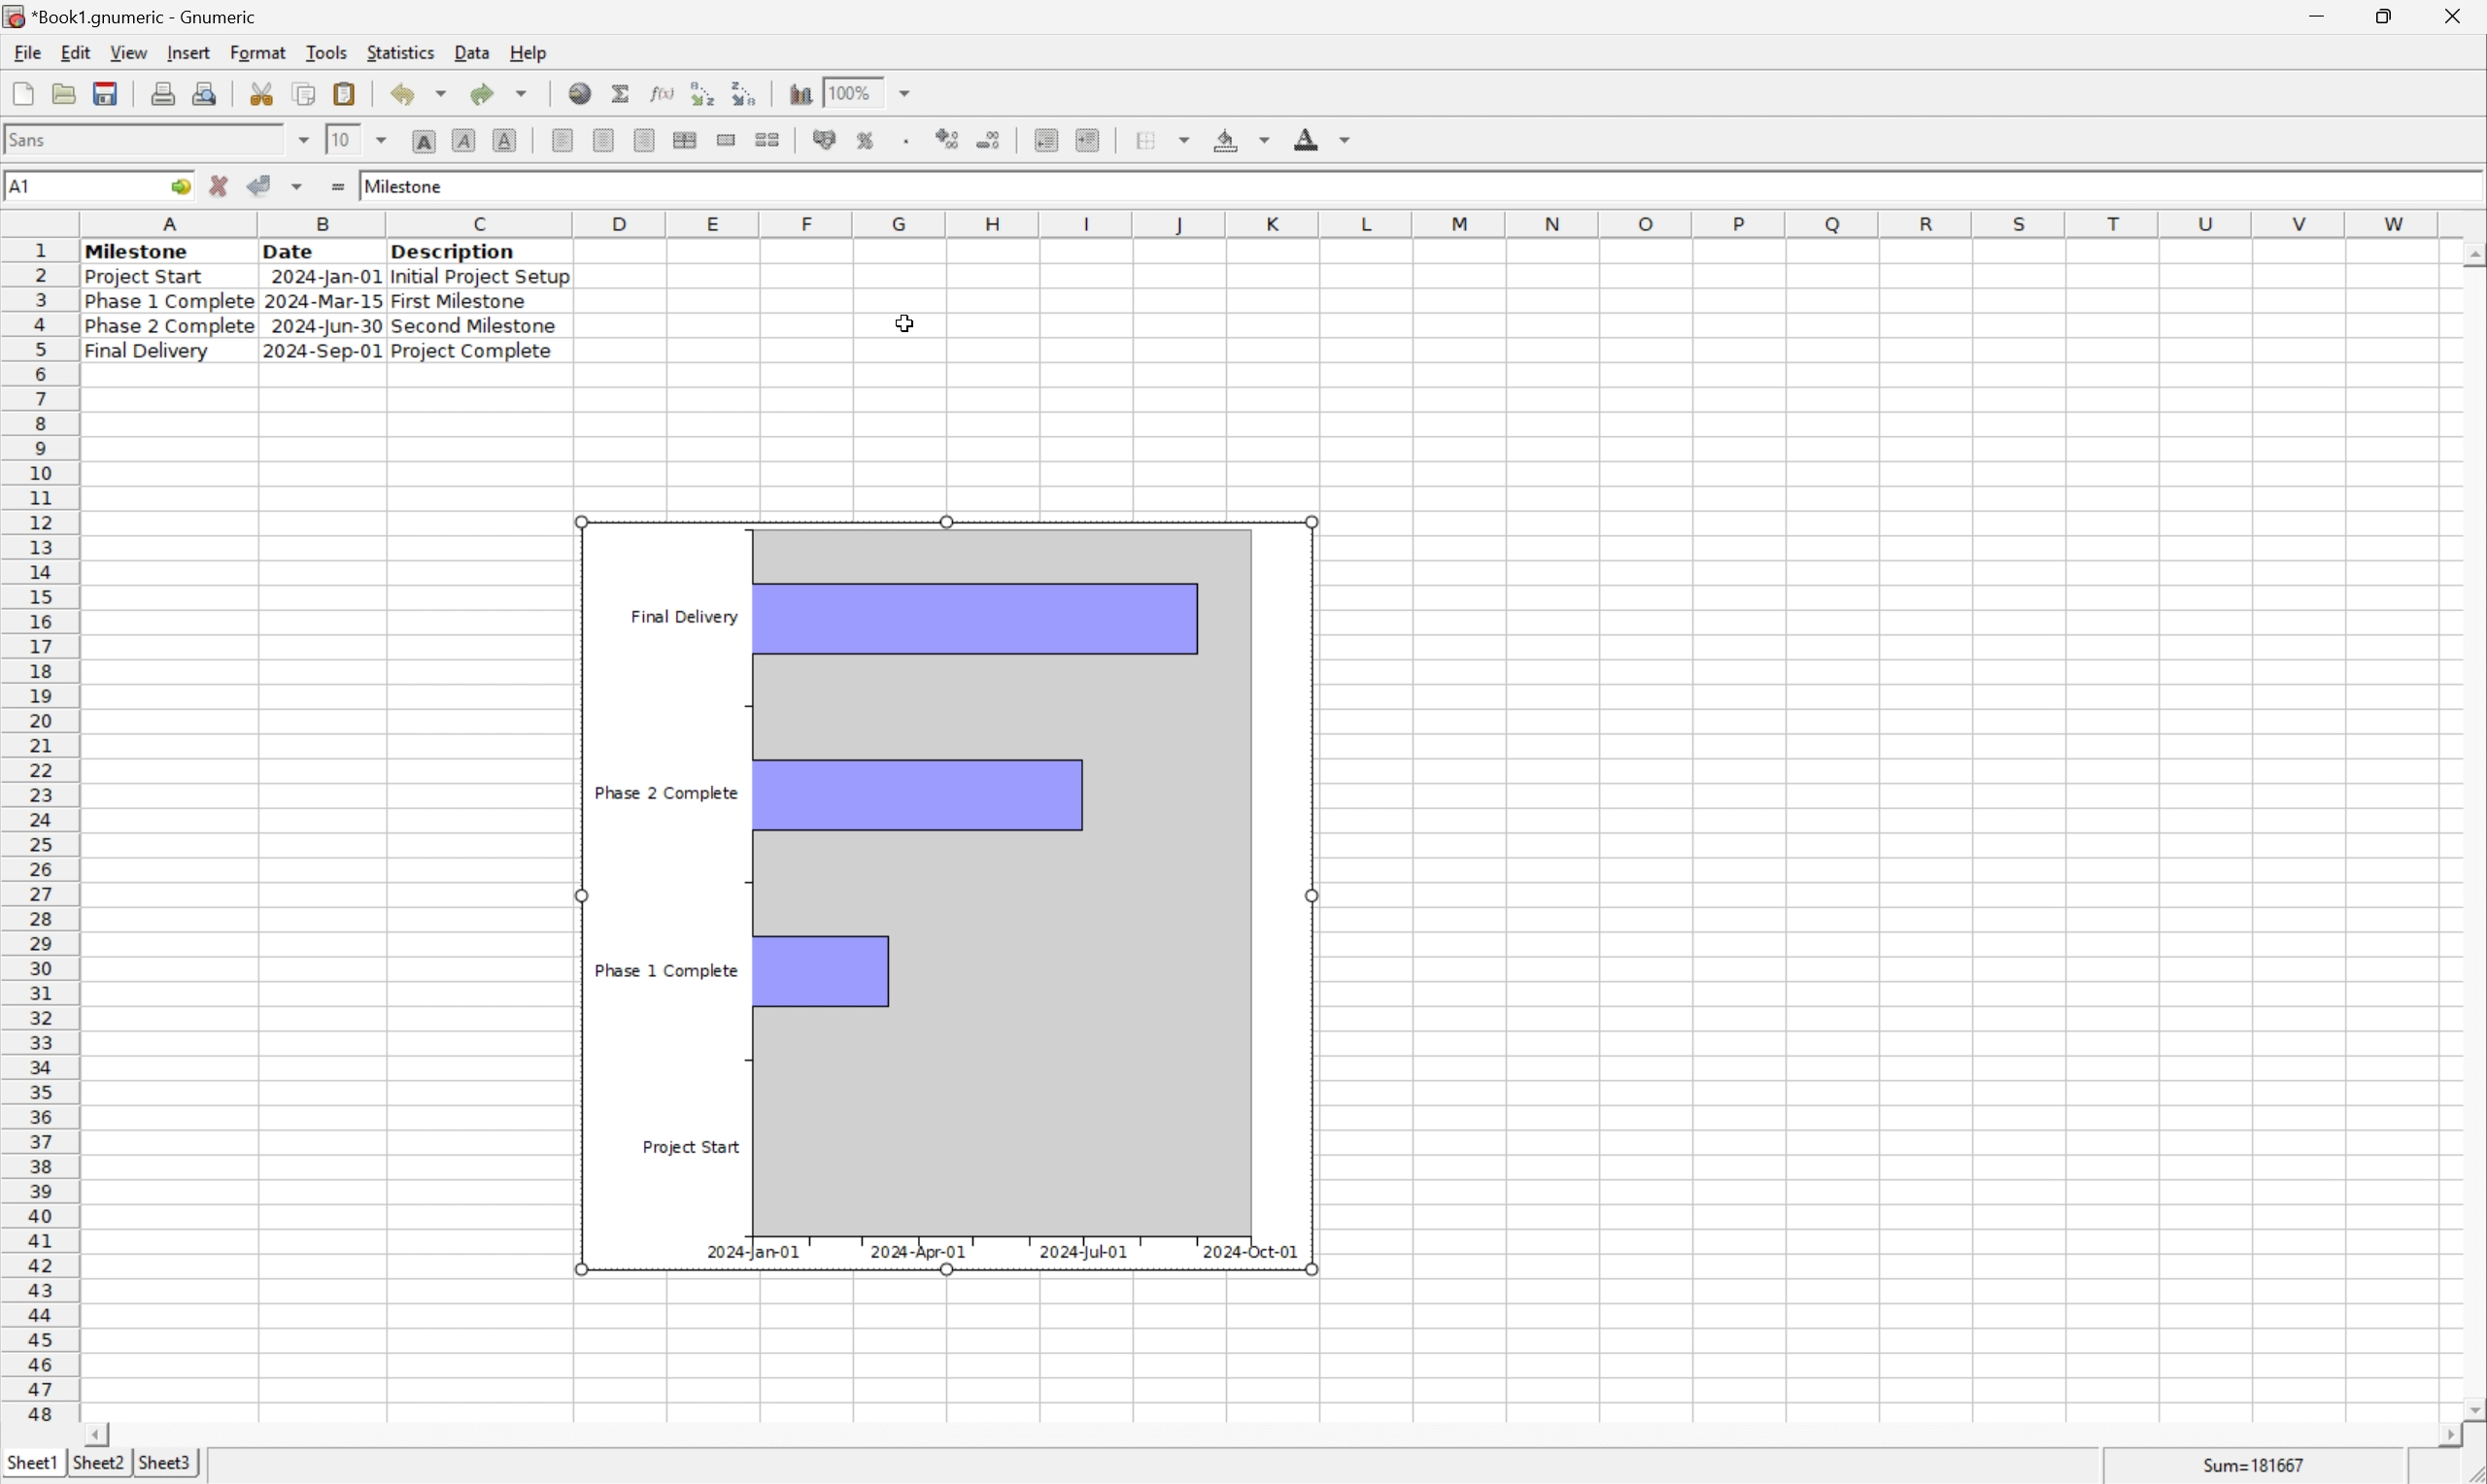  Describe the element at coordinates (263, 93) in the screenshot. I see `cut` at that location.